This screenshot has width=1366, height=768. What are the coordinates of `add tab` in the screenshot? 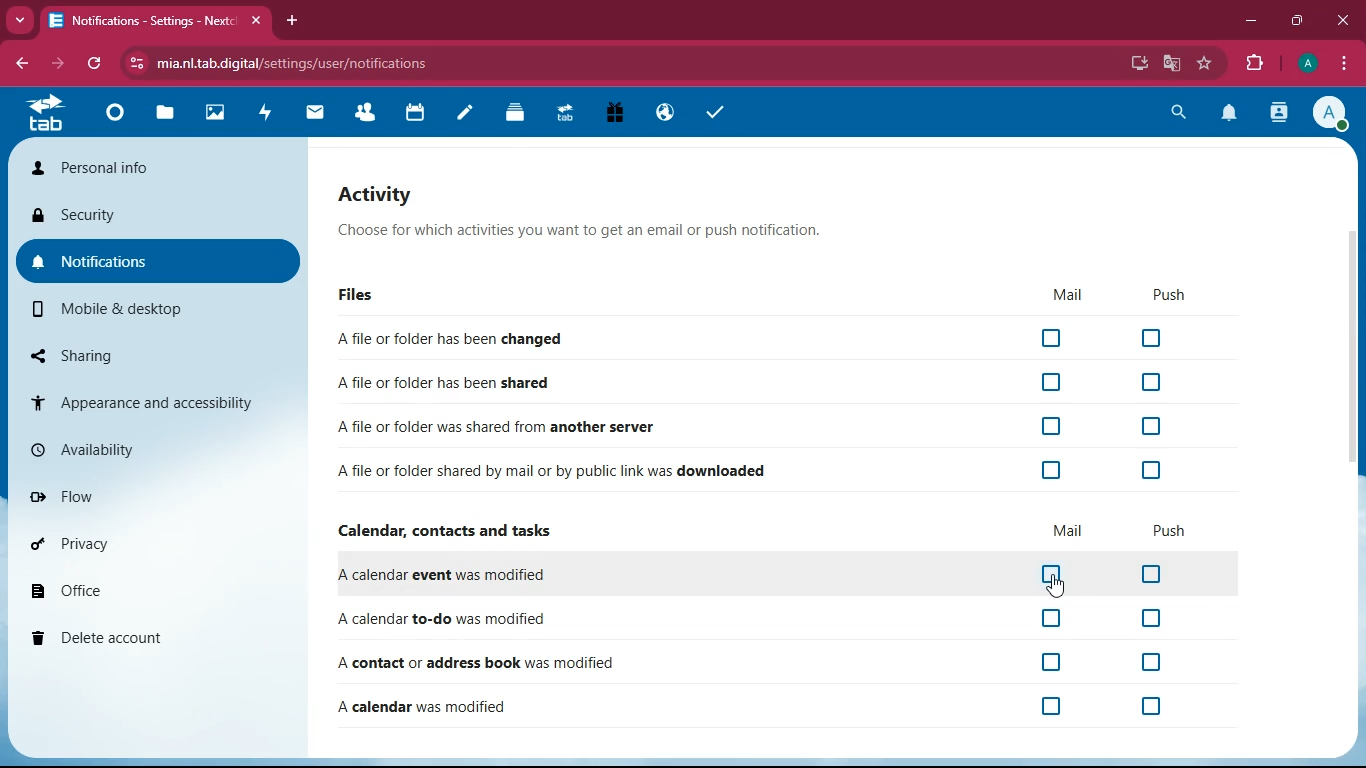 It's located at (295, 22).